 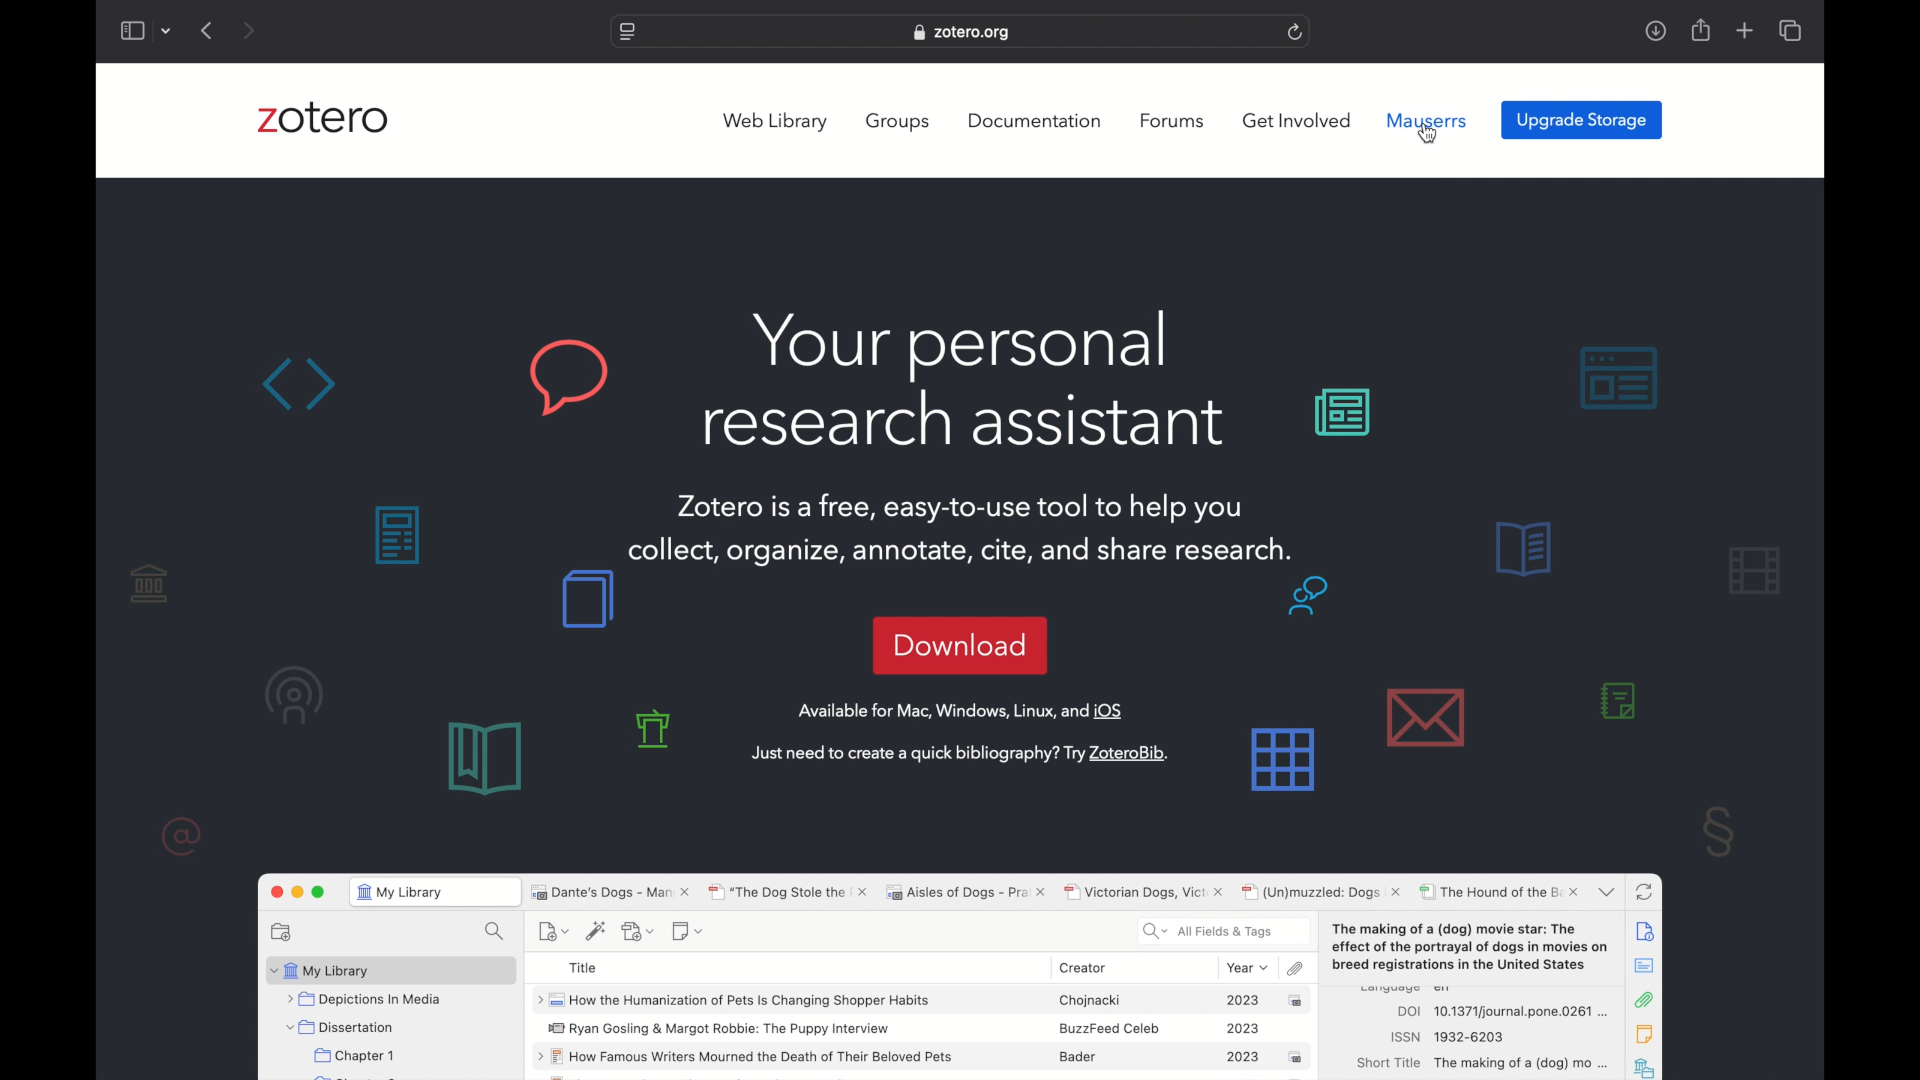 I want to click on background graphics, so click(x=223, y=708).